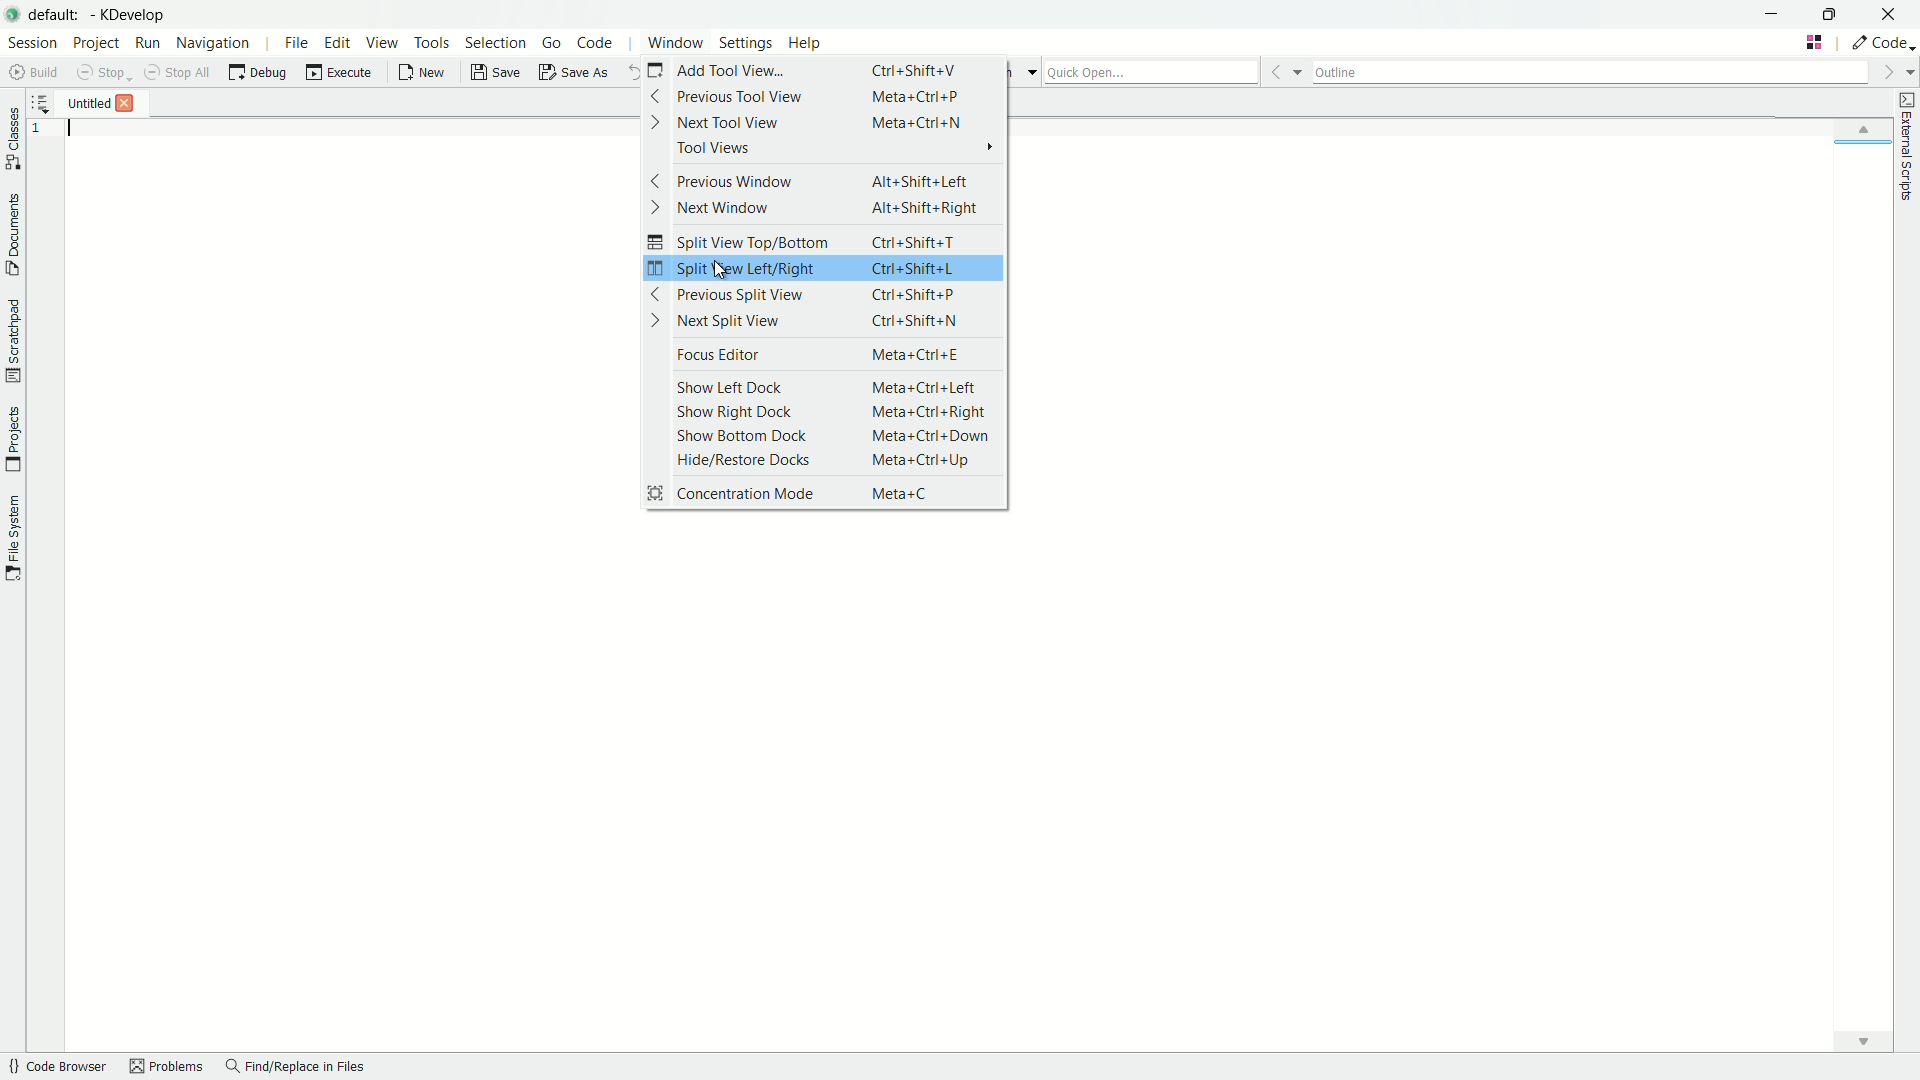  What do you see at coordinates (933, 434) in the screenshot?
I see `Meta +Ctrl+ Down` at bounding box center [933, 434].